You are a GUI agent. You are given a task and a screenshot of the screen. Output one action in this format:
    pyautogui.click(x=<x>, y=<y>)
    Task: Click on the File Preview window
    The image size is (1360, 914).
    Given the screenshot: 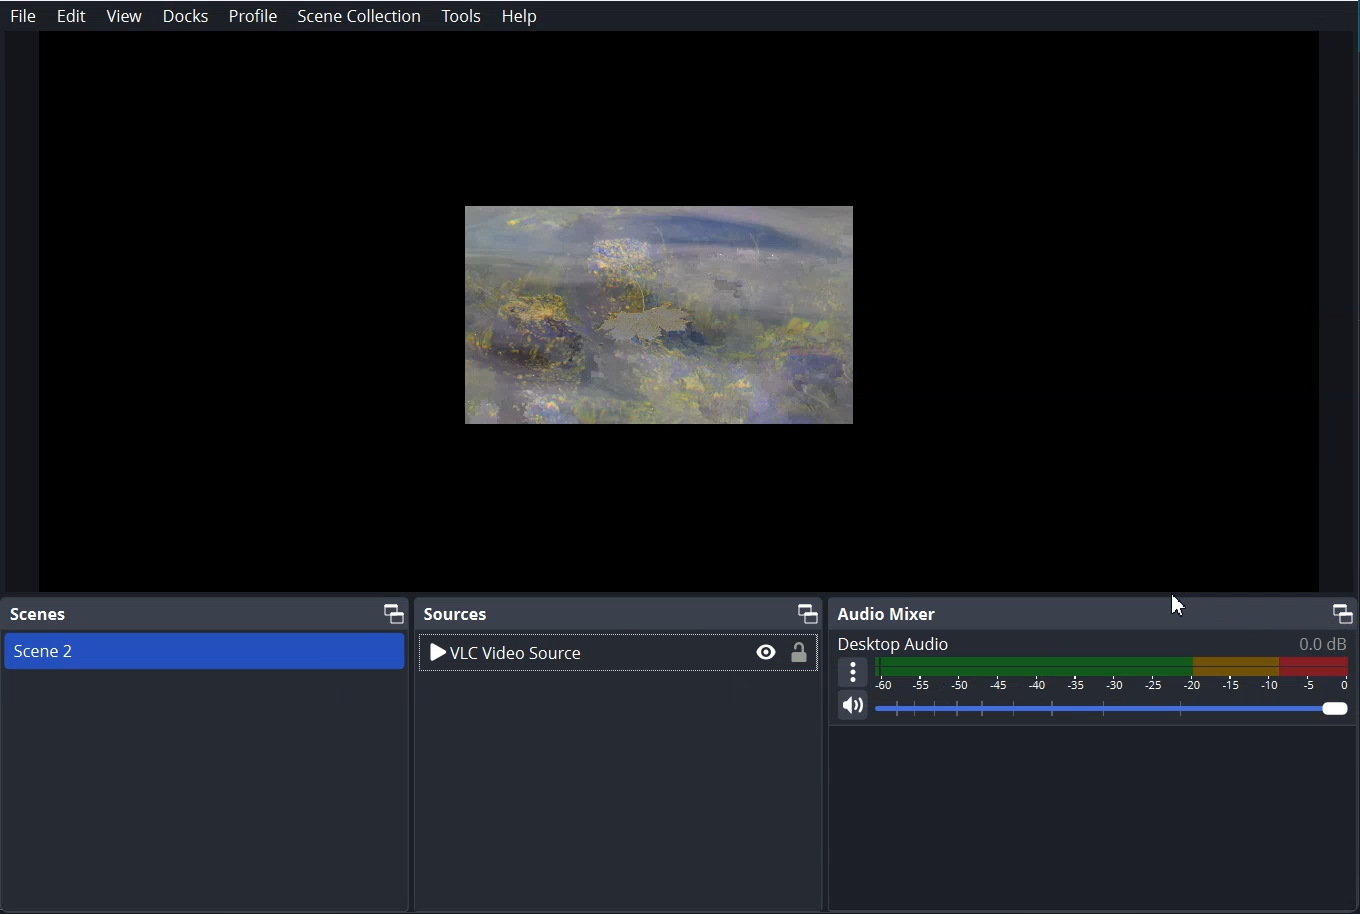 What is the action you would take?
    pyautogui.click(x=661, y=309)
    